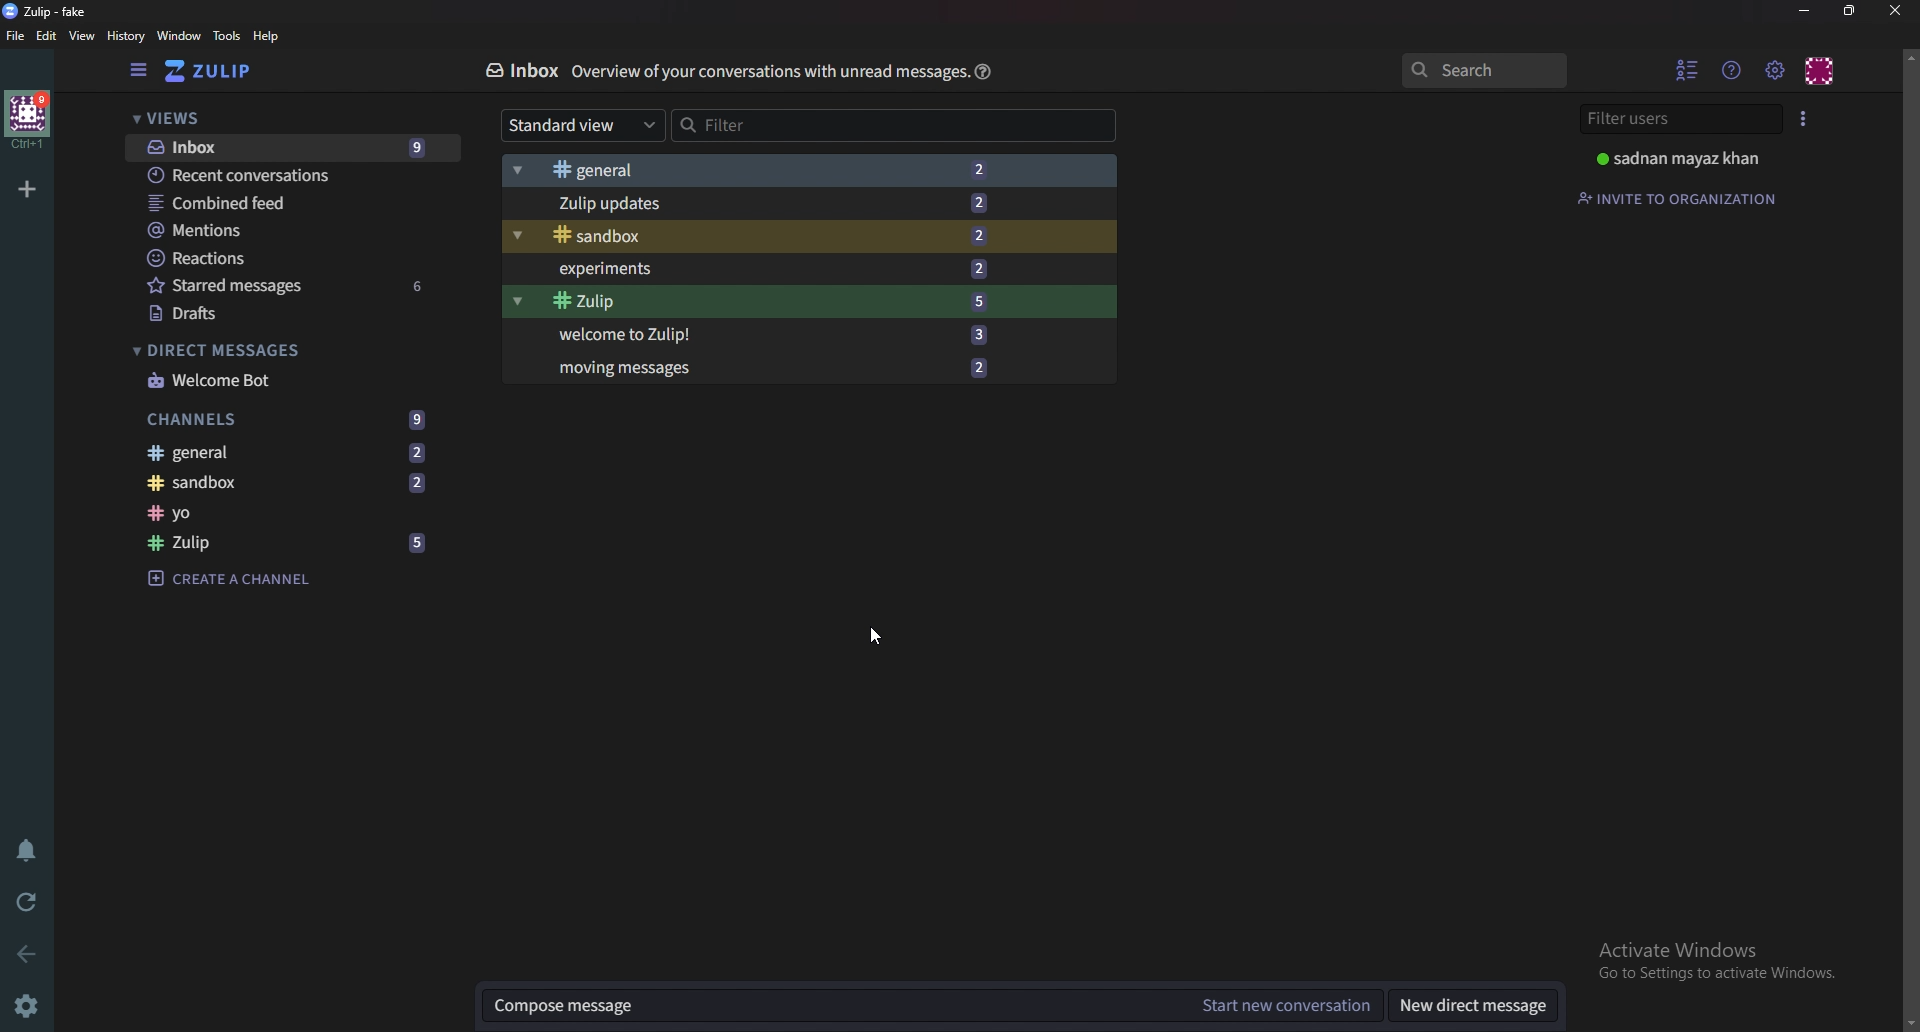  I want to click on help, so click(268, 36).